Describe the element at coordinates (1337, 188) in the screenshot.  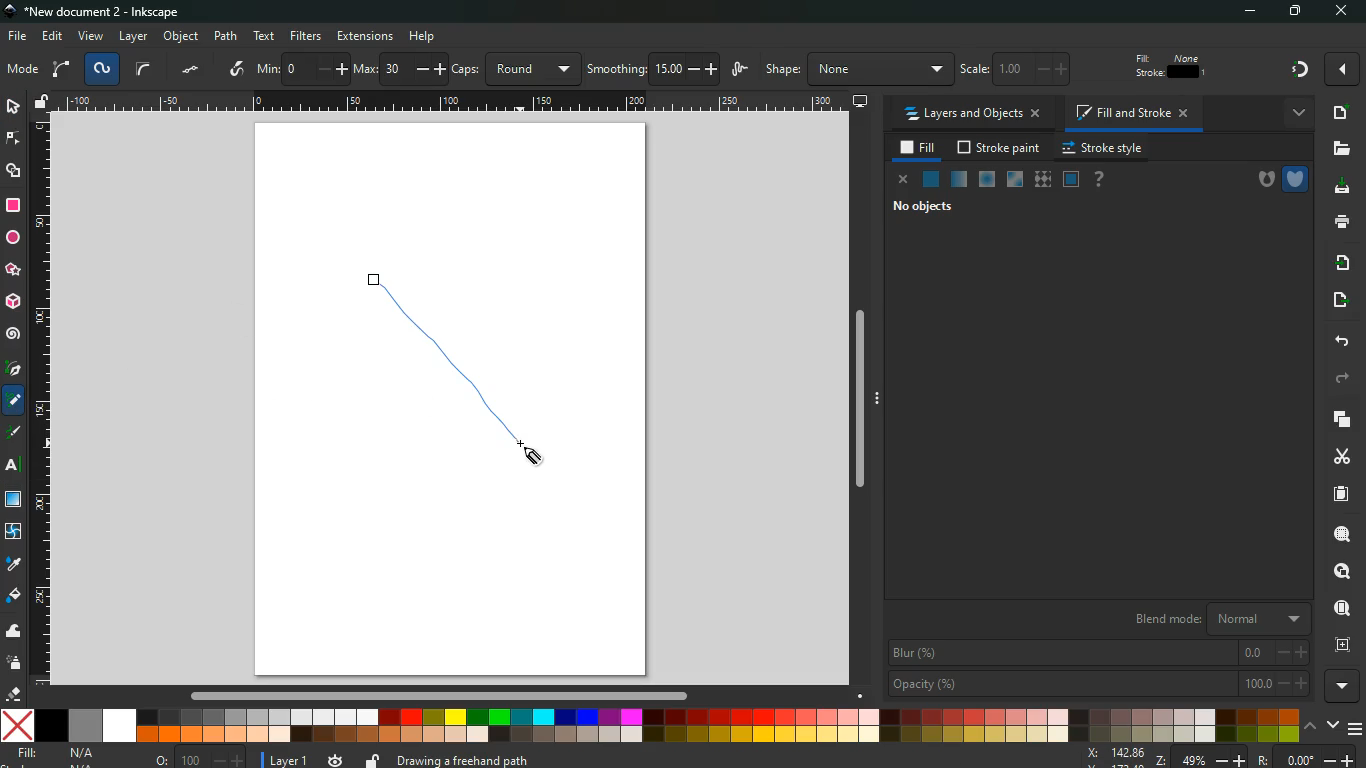
I see `download` at that location.